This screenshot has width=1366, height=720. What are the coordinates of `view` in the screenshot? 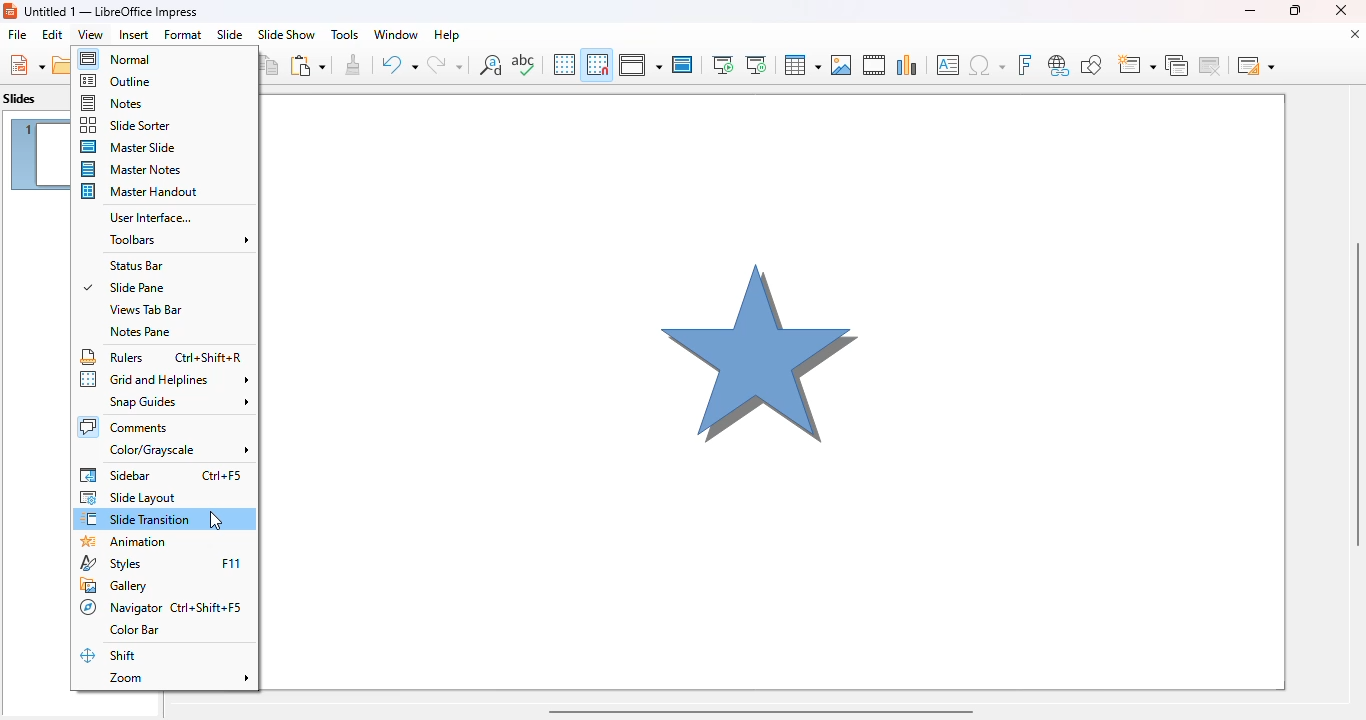 It's located at (91, 34).